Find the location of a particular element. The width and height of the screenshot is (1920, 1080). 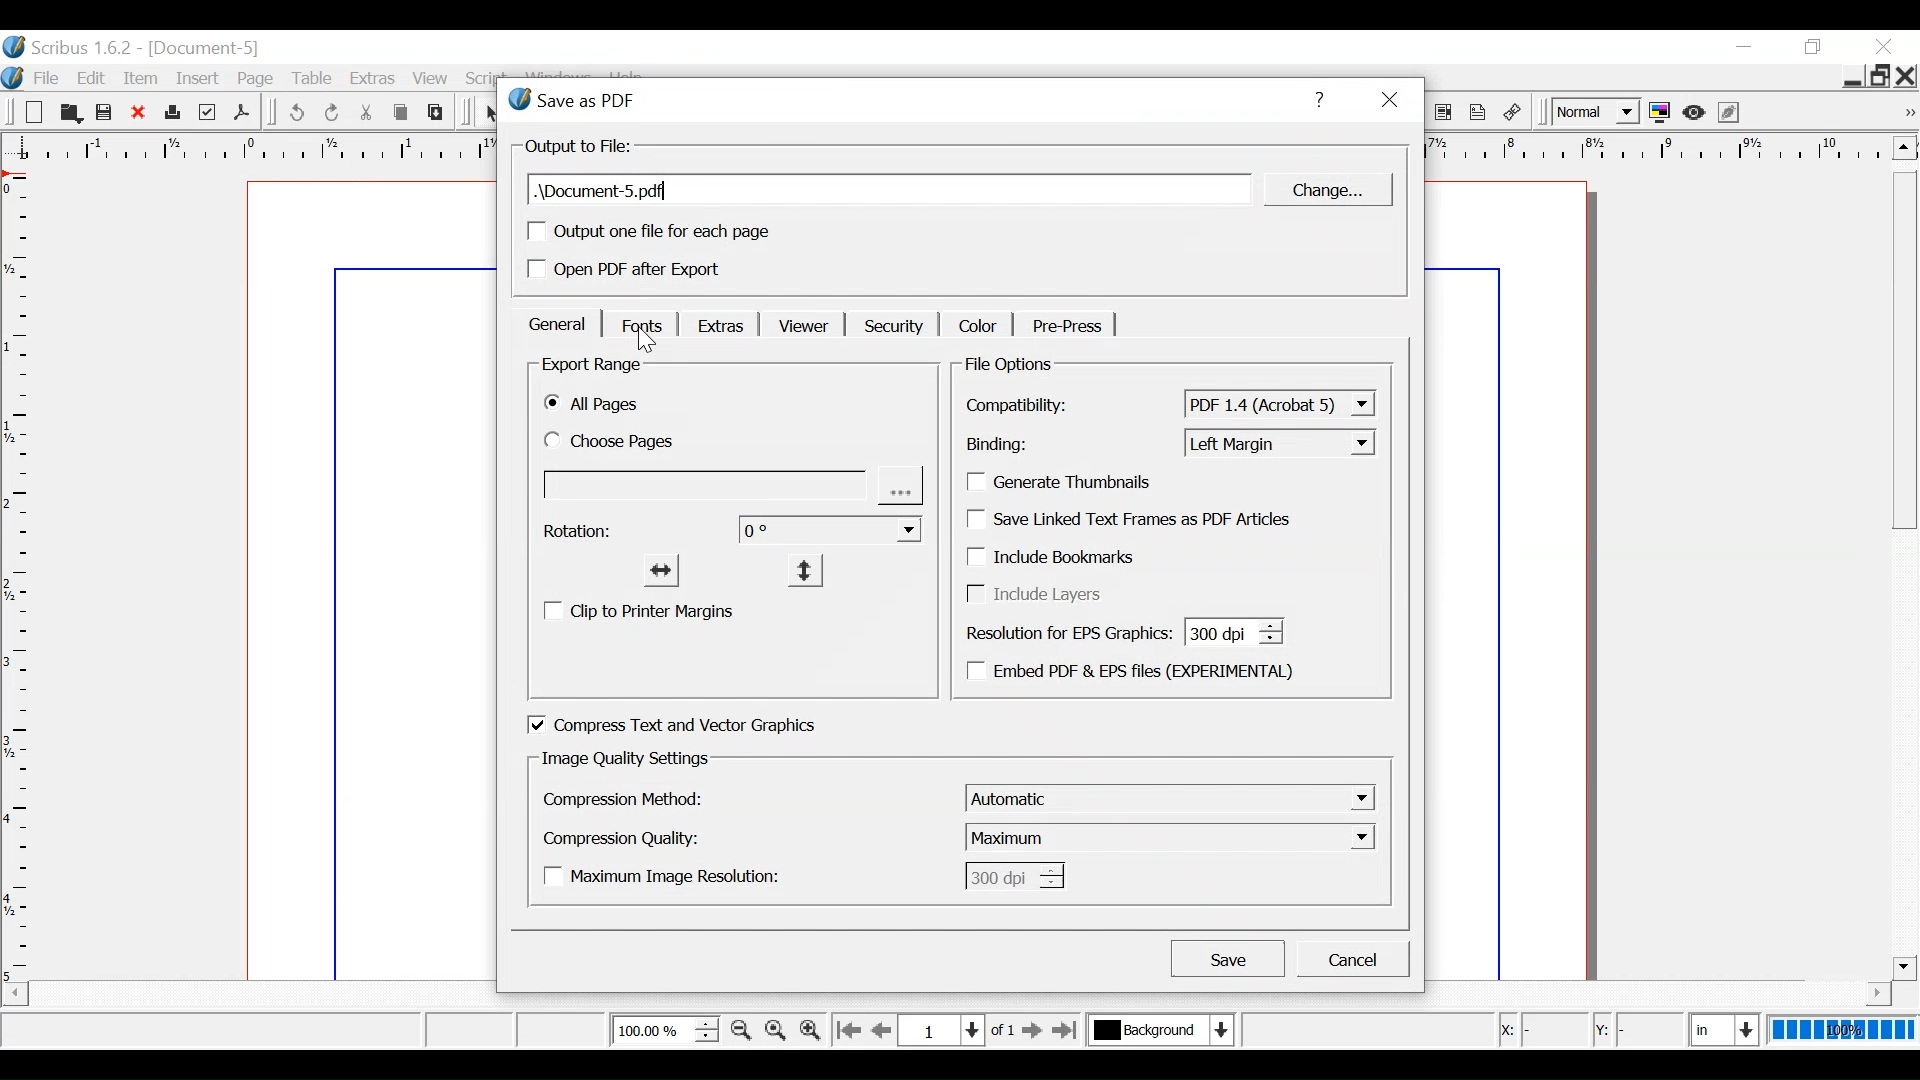

Document is located at coordinates (1526, 579).